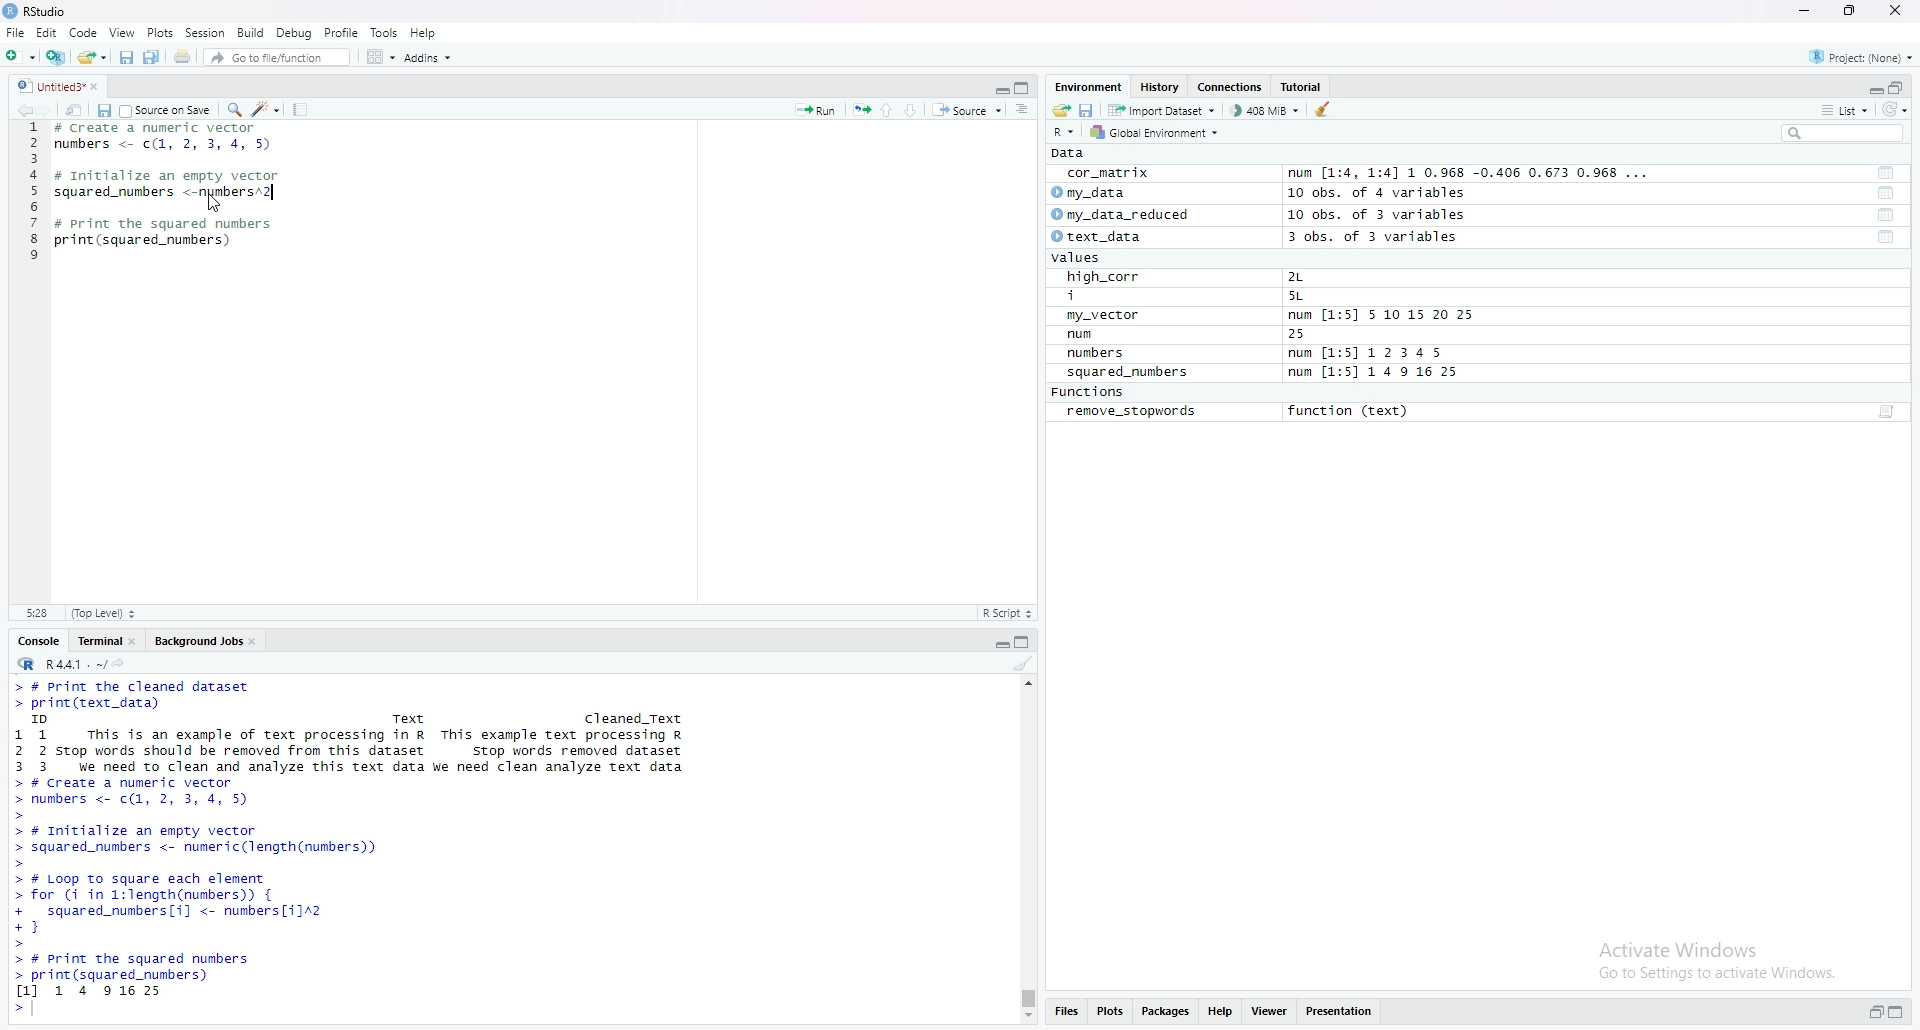 The height and width of the screenshot is (1030, 1920). I want to click on # Create a number vector numbers <- c(1, 2, 3, 4,5), so click(177, 137).